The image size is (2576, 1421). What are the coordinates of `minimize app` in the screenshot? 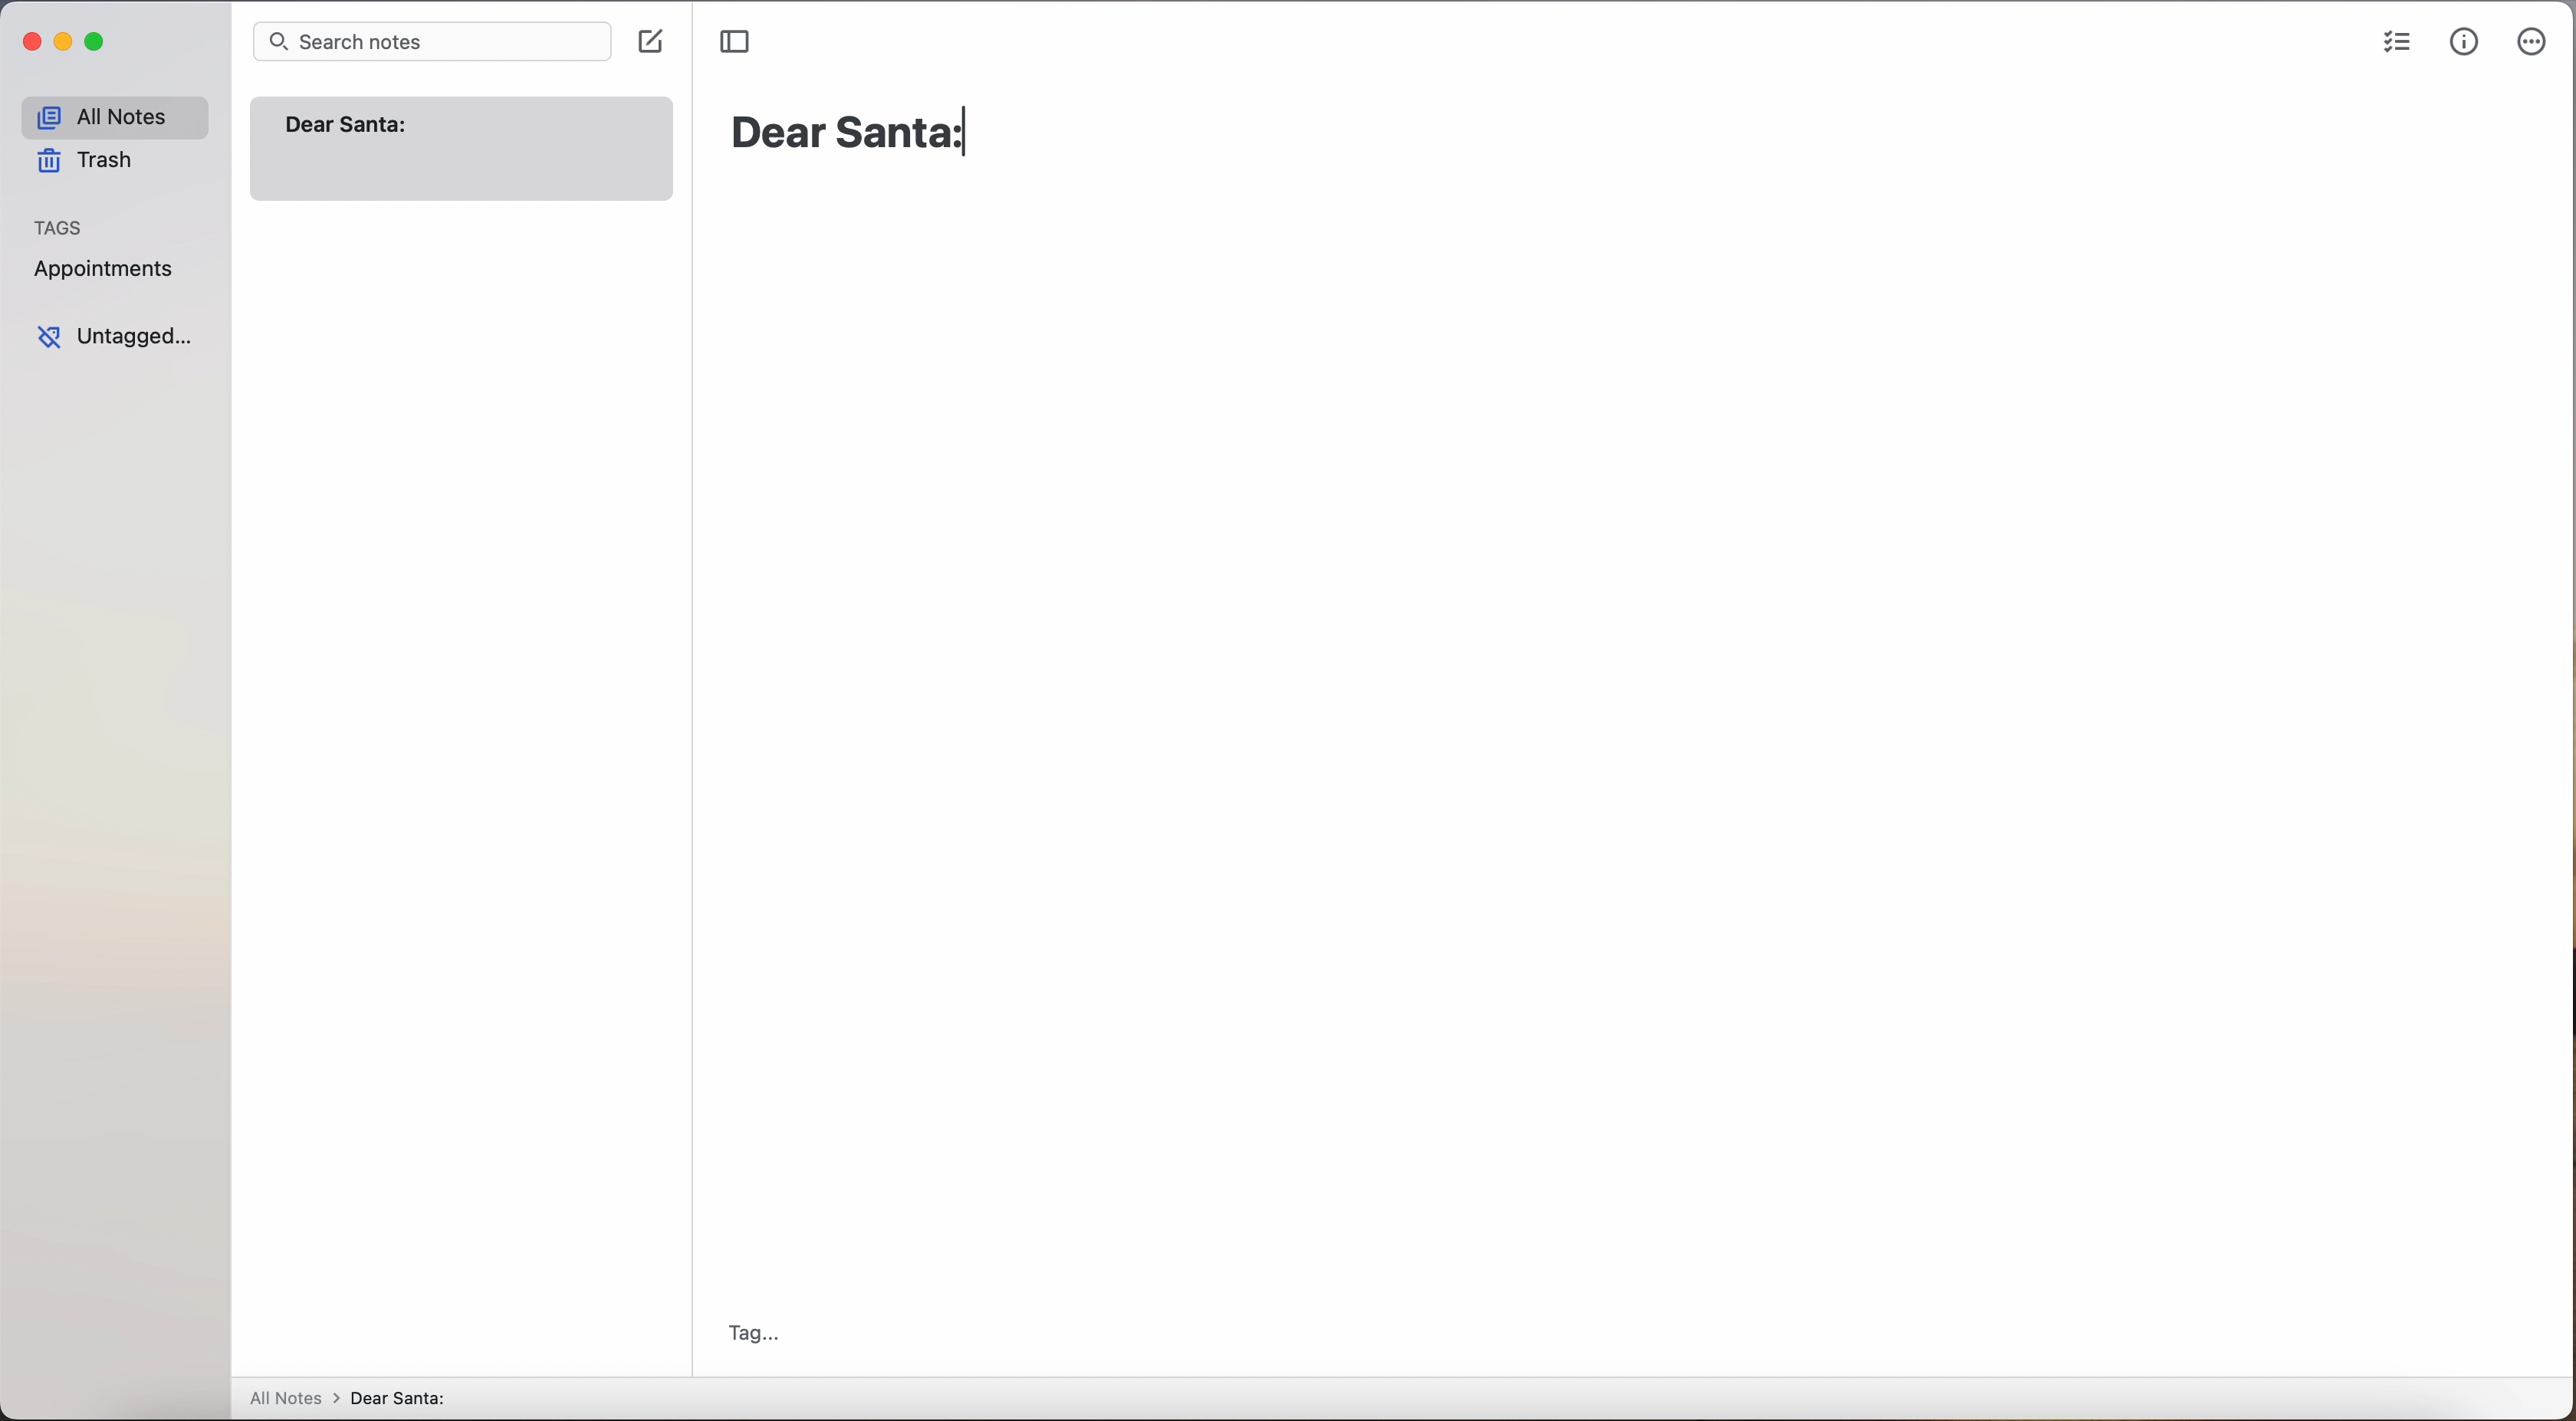 It's located at (66, 45).